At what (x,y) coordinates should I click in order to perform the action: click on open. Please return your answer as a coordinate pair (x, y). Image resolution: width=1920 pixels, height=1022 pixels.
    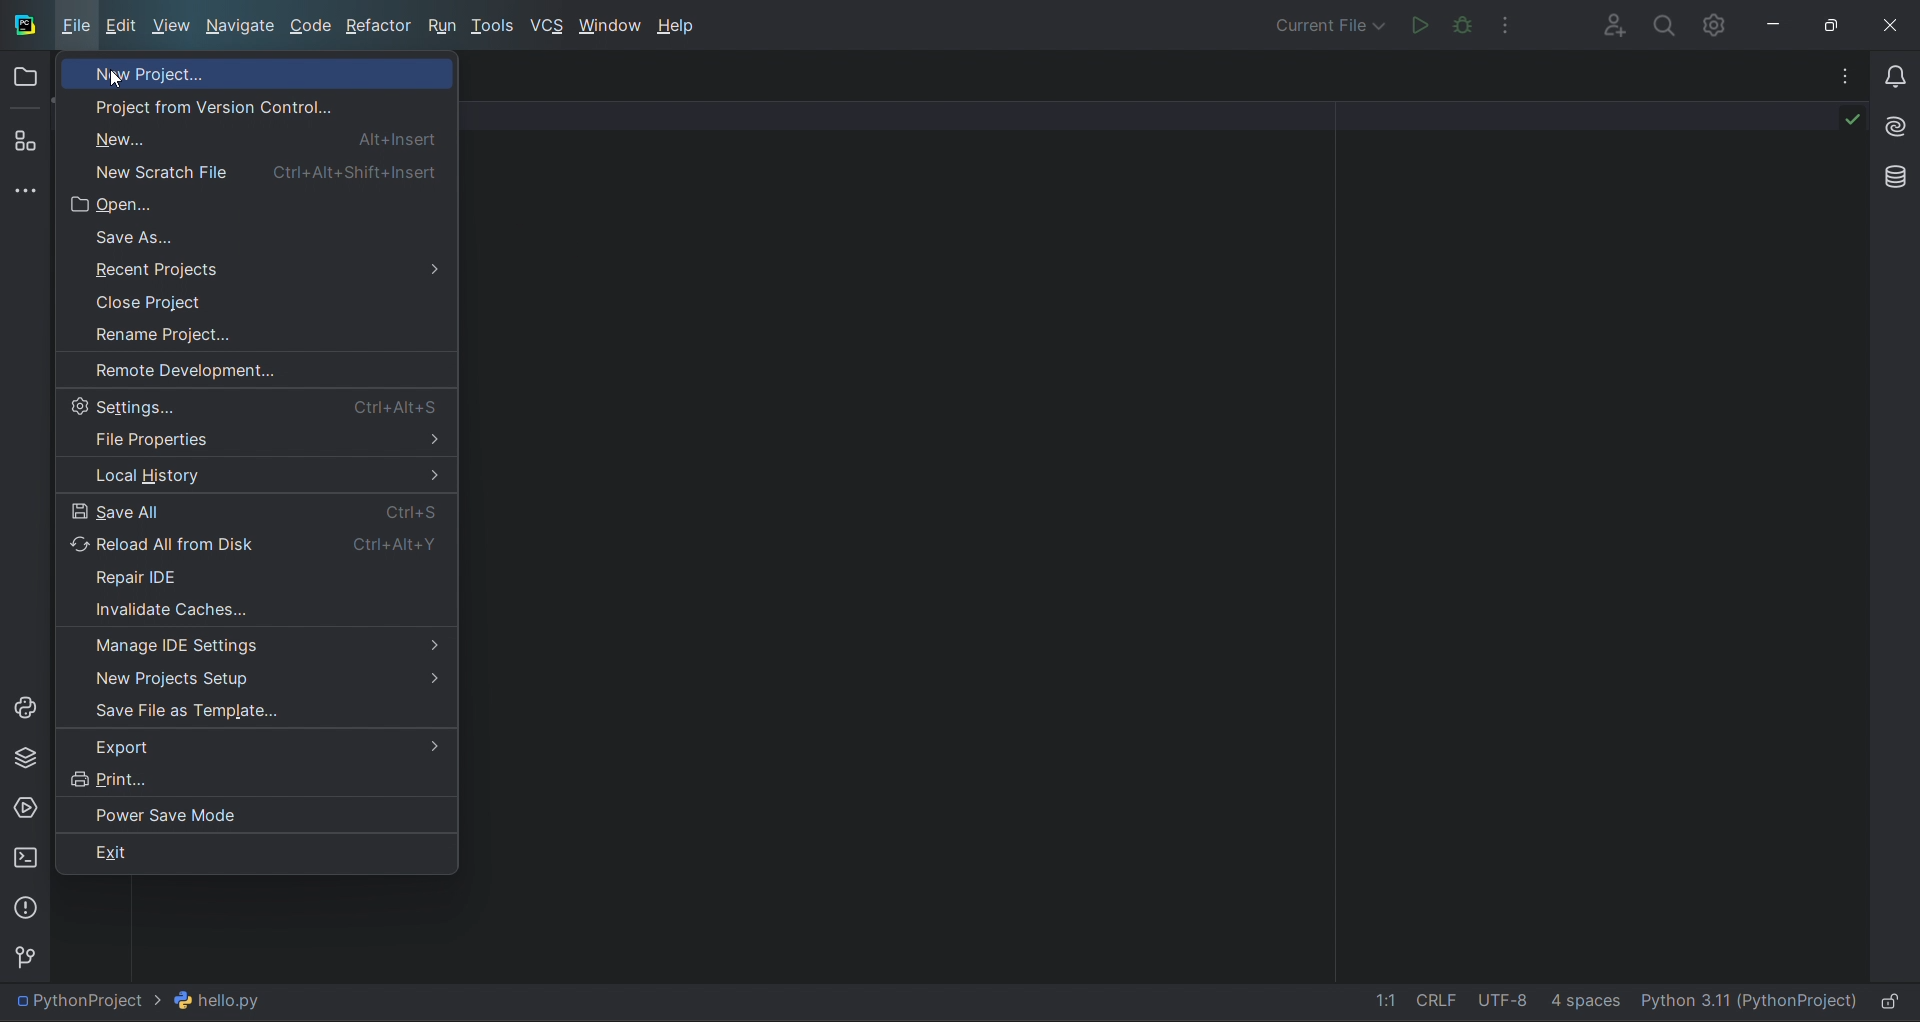
    Looking at the image, I should click on (256, 201).